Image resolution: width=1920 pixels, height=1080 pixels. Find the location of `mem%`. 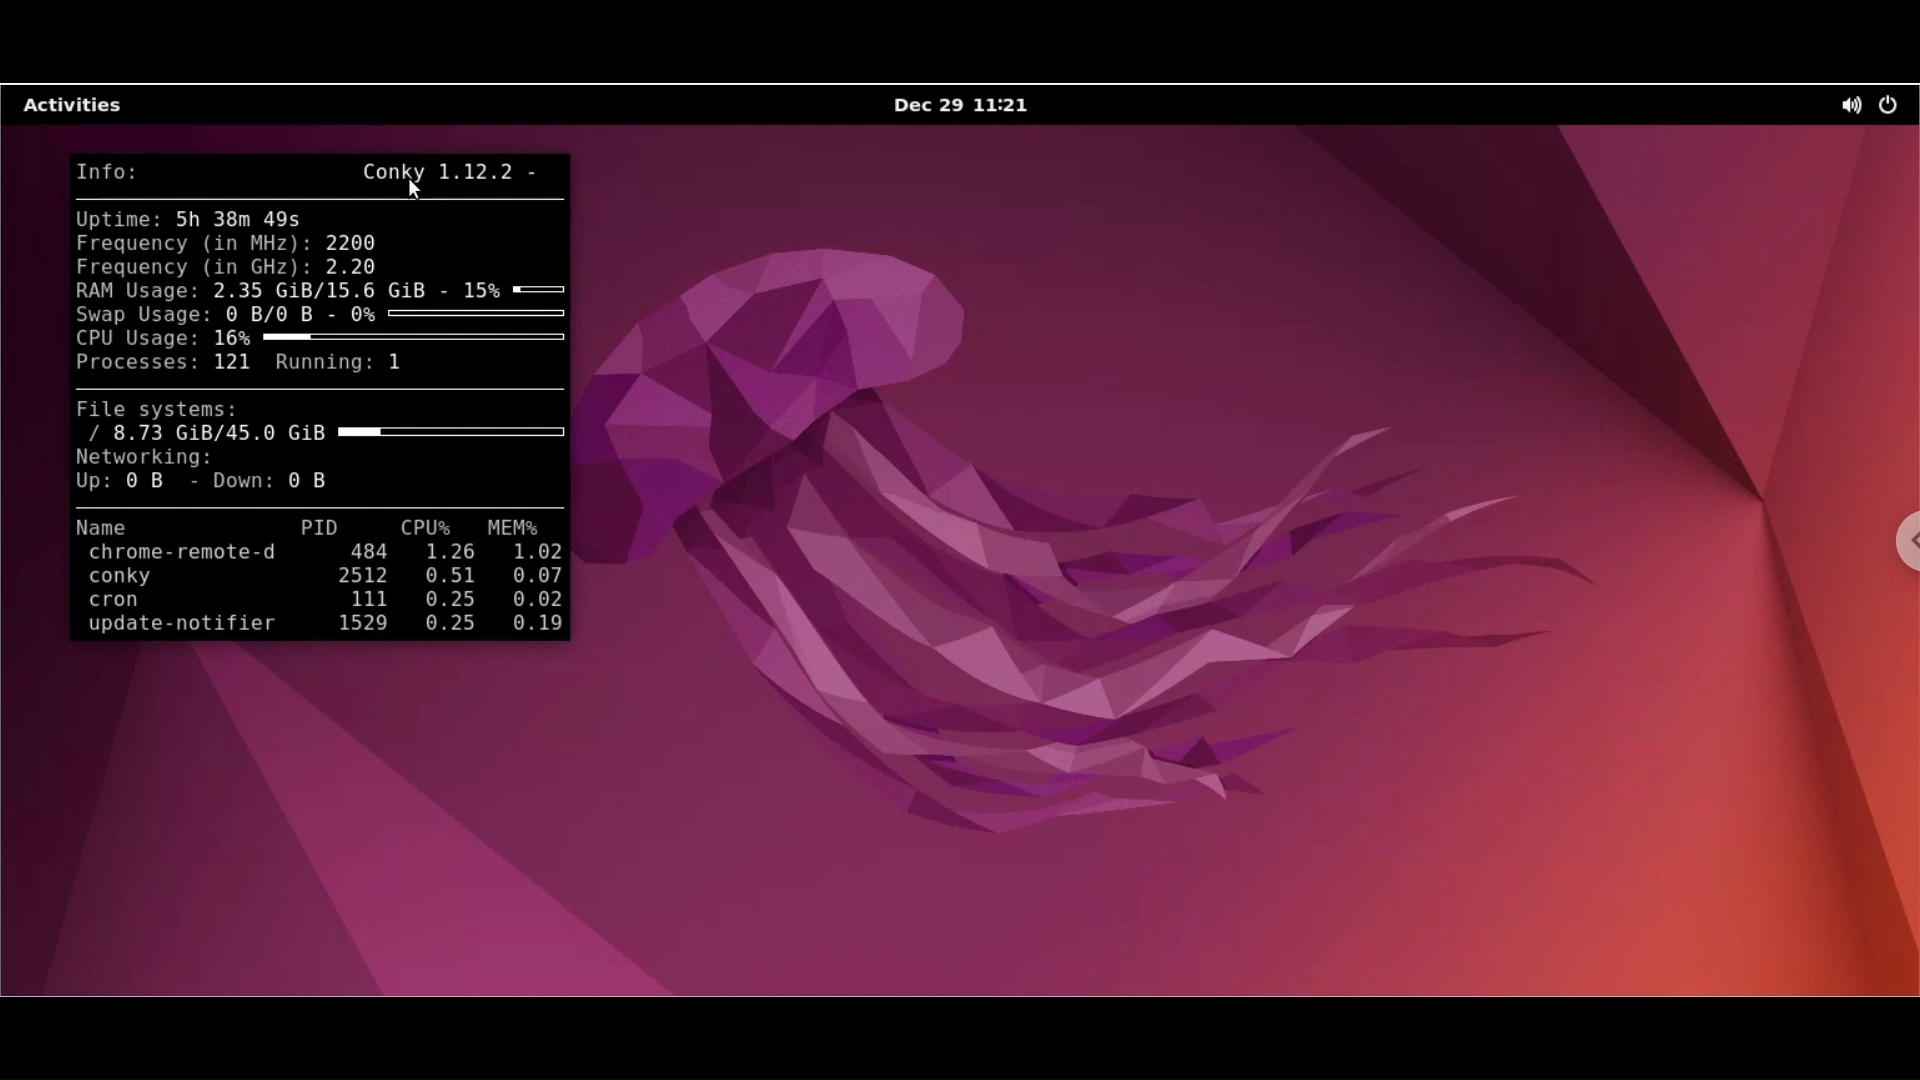

mem% is located at coordinates (517, 529).